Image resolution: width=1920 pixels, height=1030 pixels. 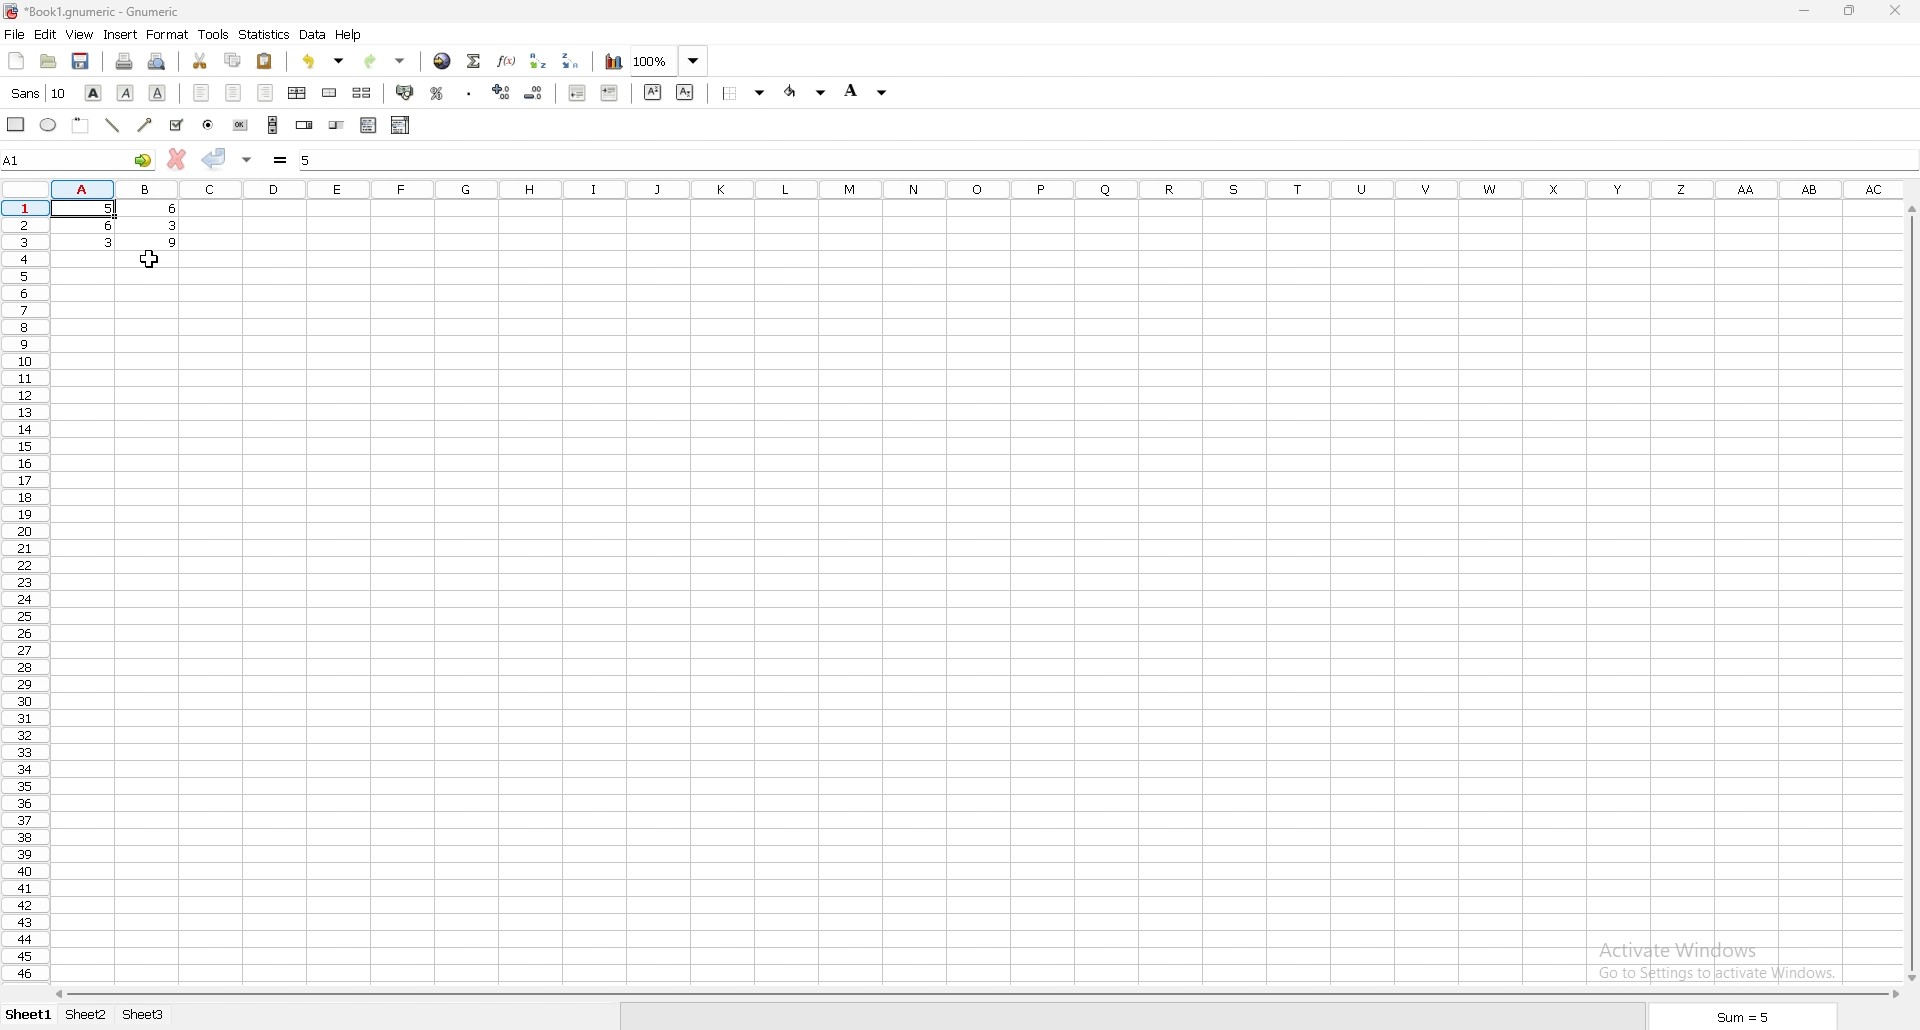 What do you see at coordinates (209, 125) in the screenshot?
I see `radio button` at bounding box center [209, 125].